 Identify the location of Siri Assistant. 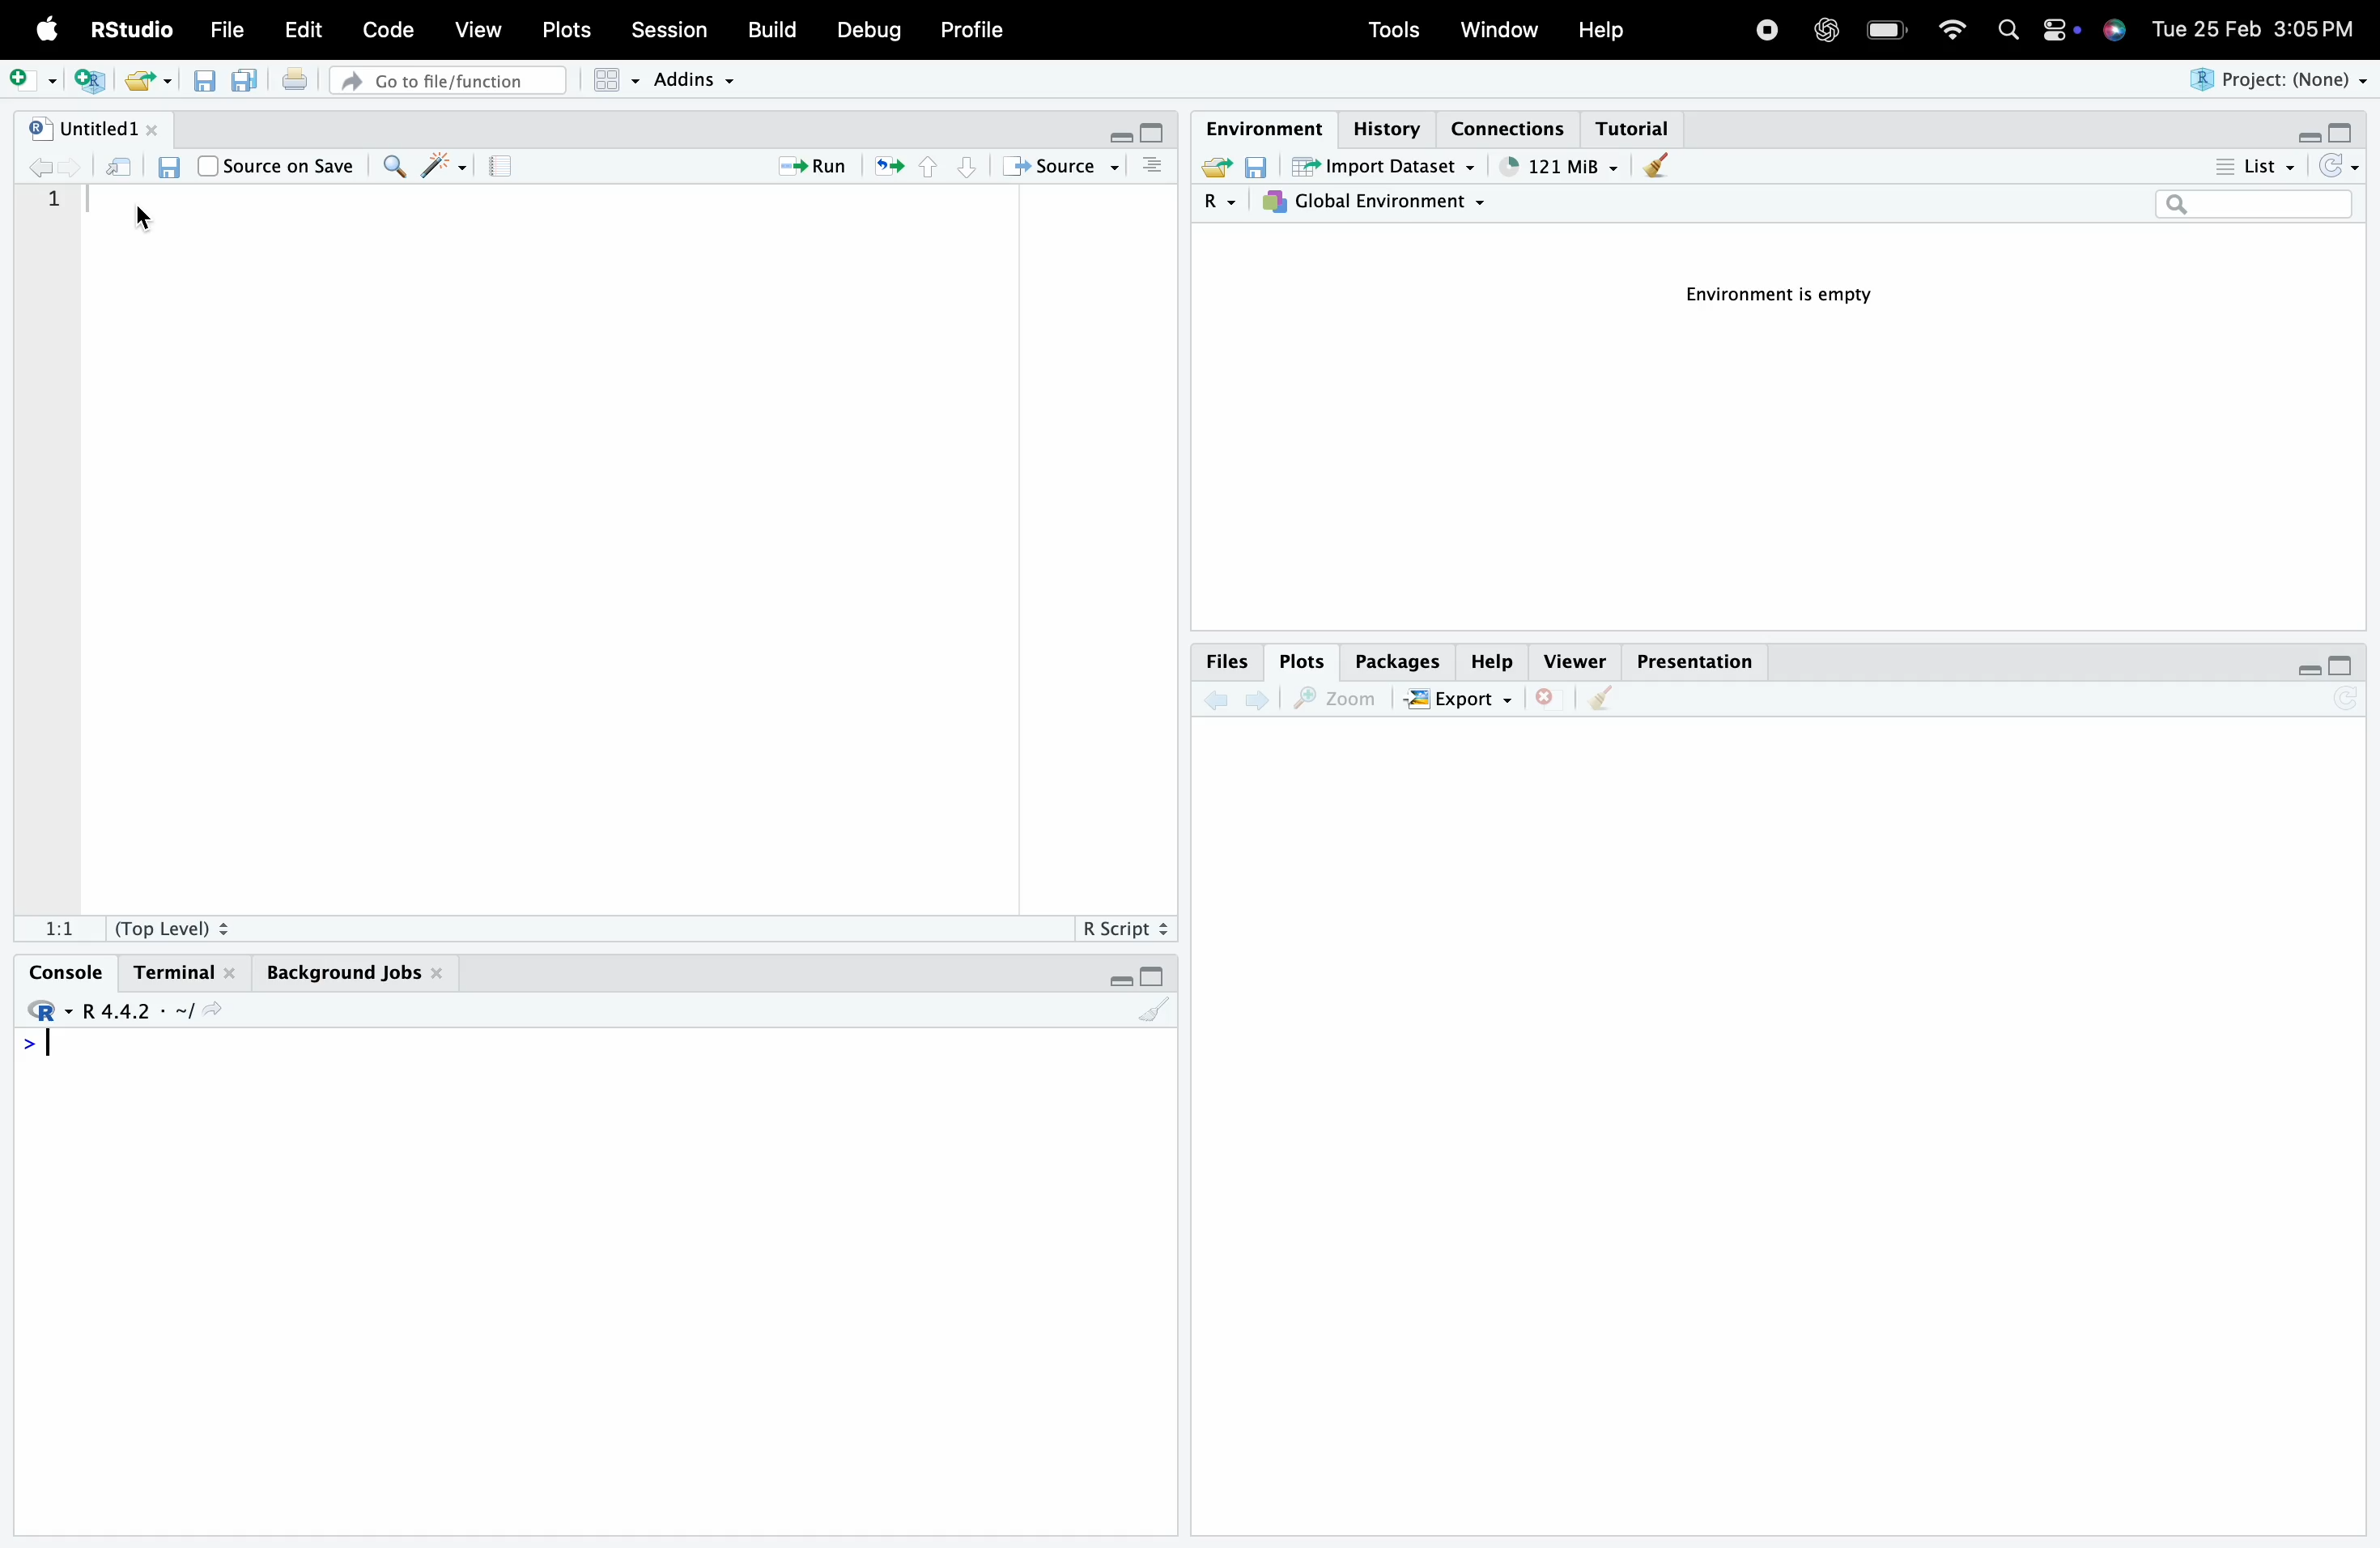
(2113, 33).